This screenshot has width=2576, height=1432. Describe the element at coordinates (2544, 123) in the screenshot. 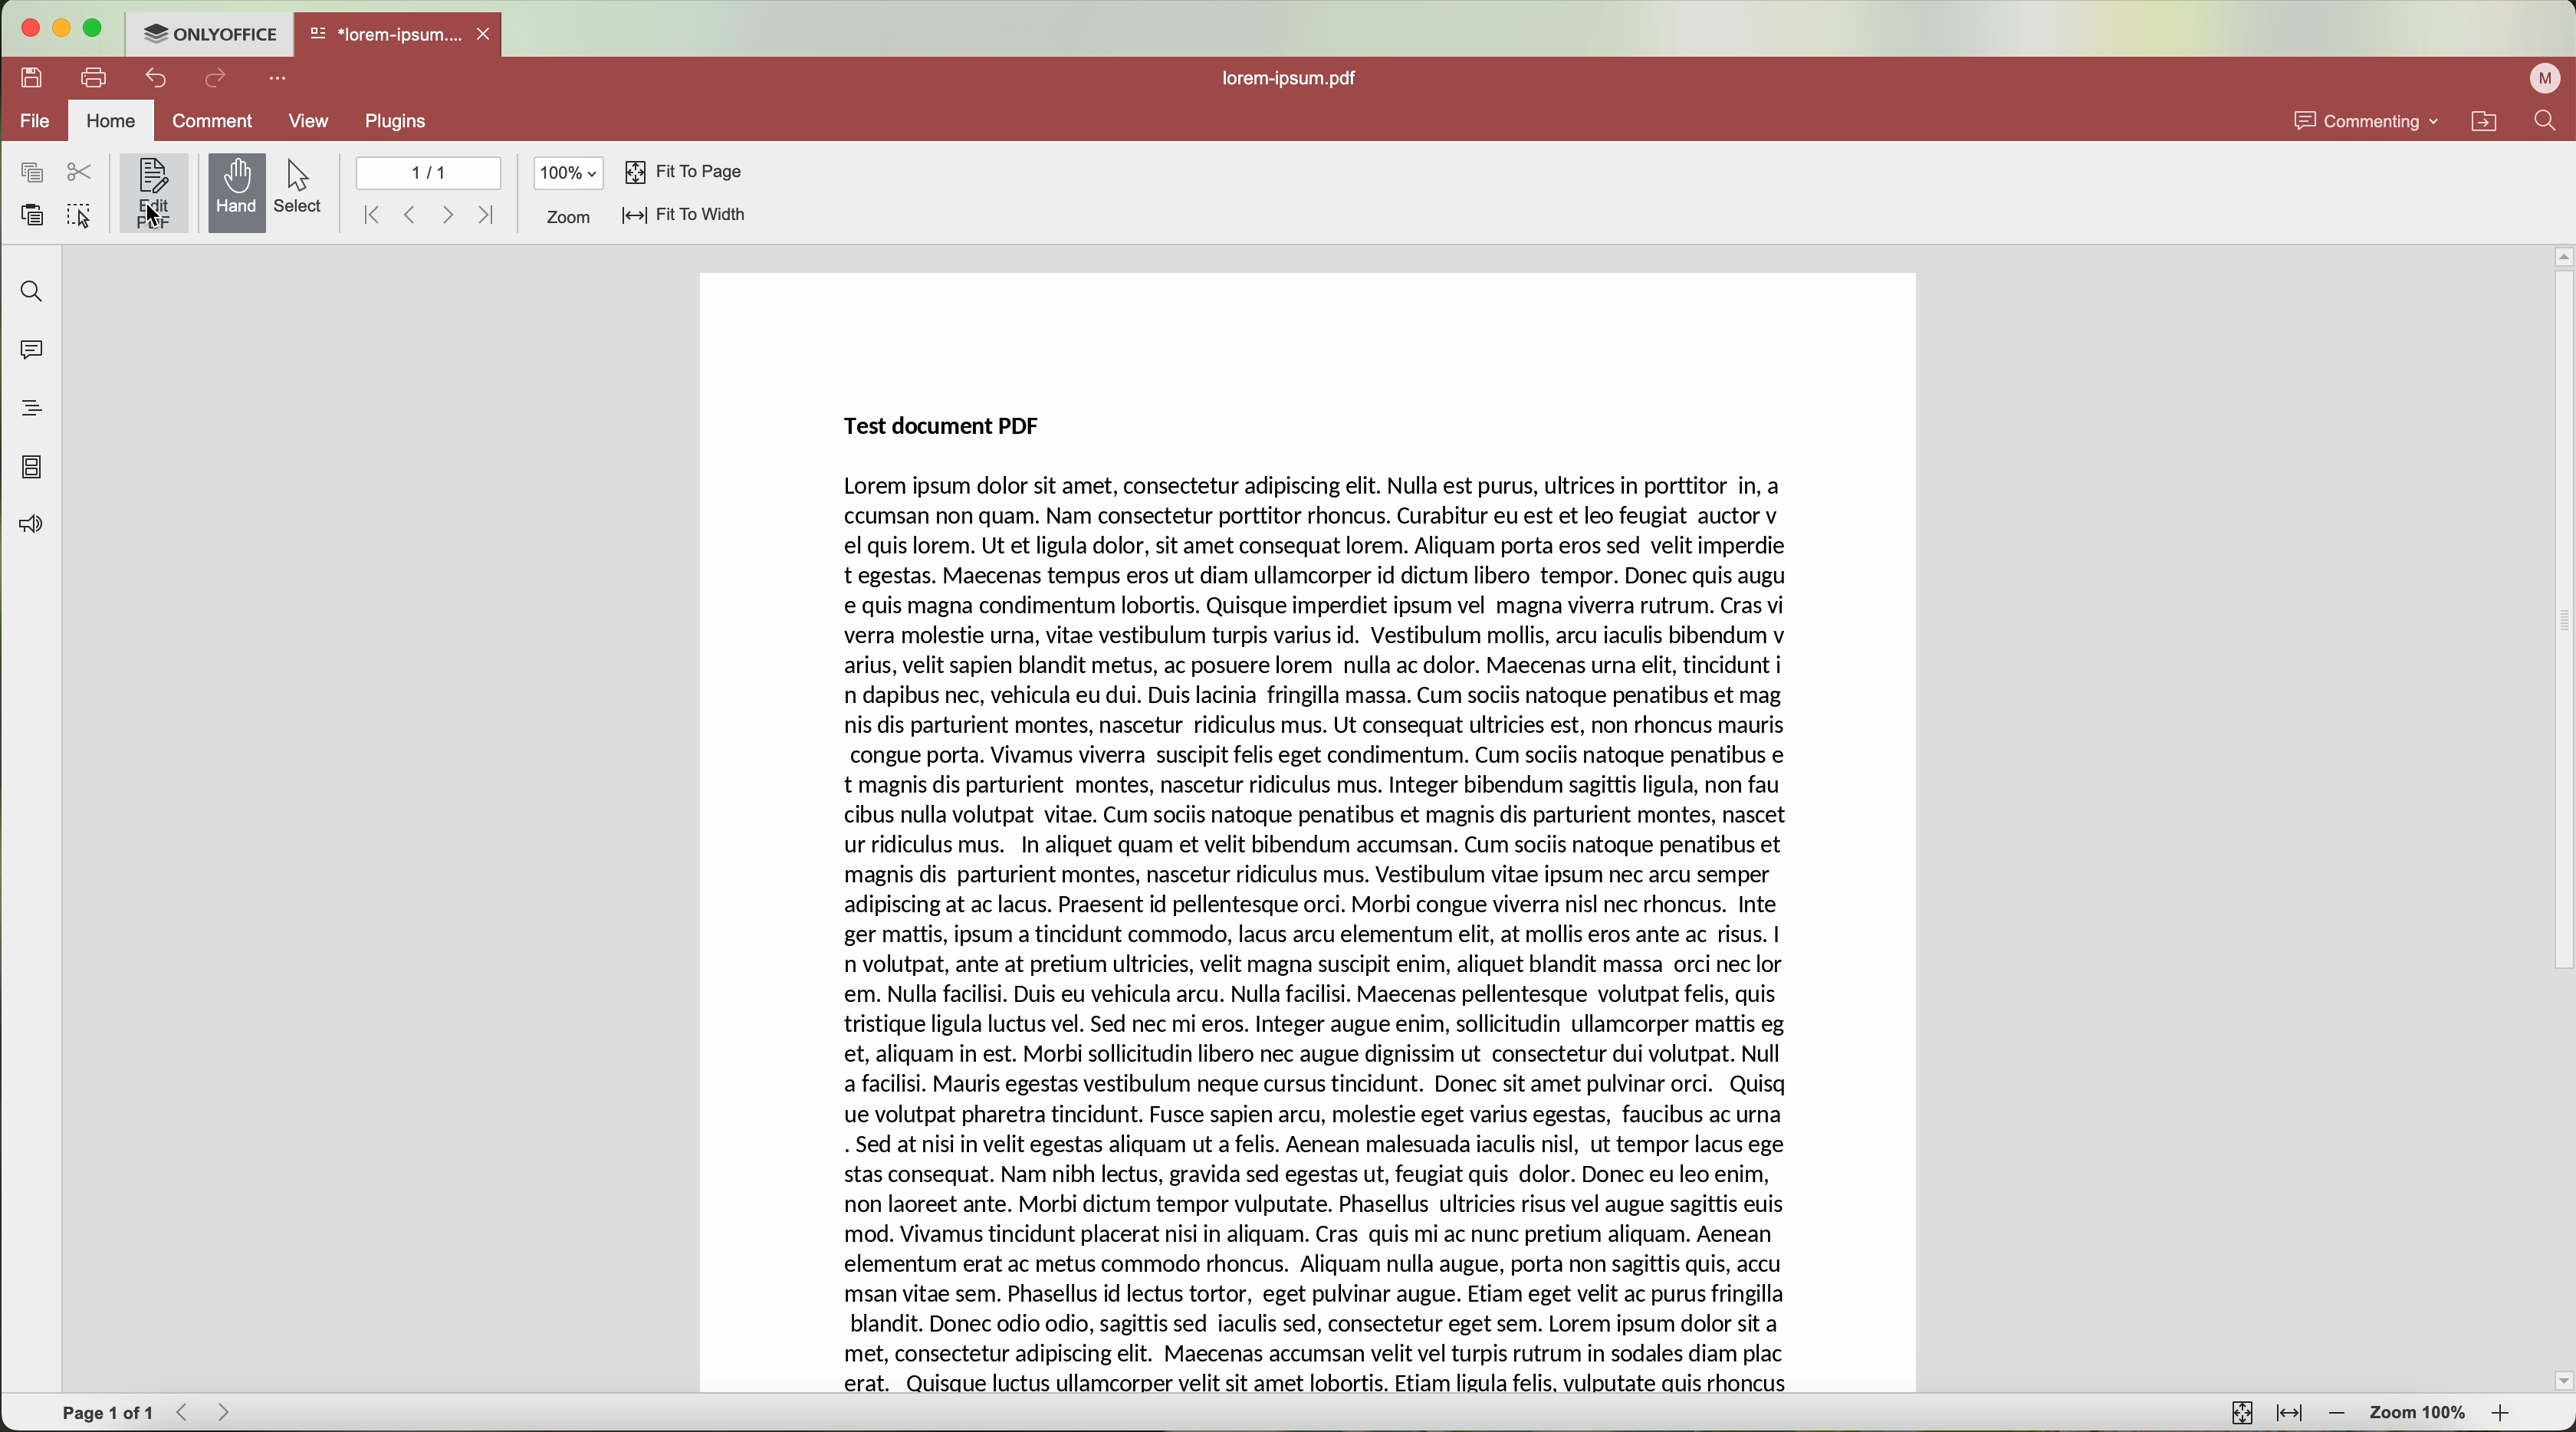

I see `find` at that location.